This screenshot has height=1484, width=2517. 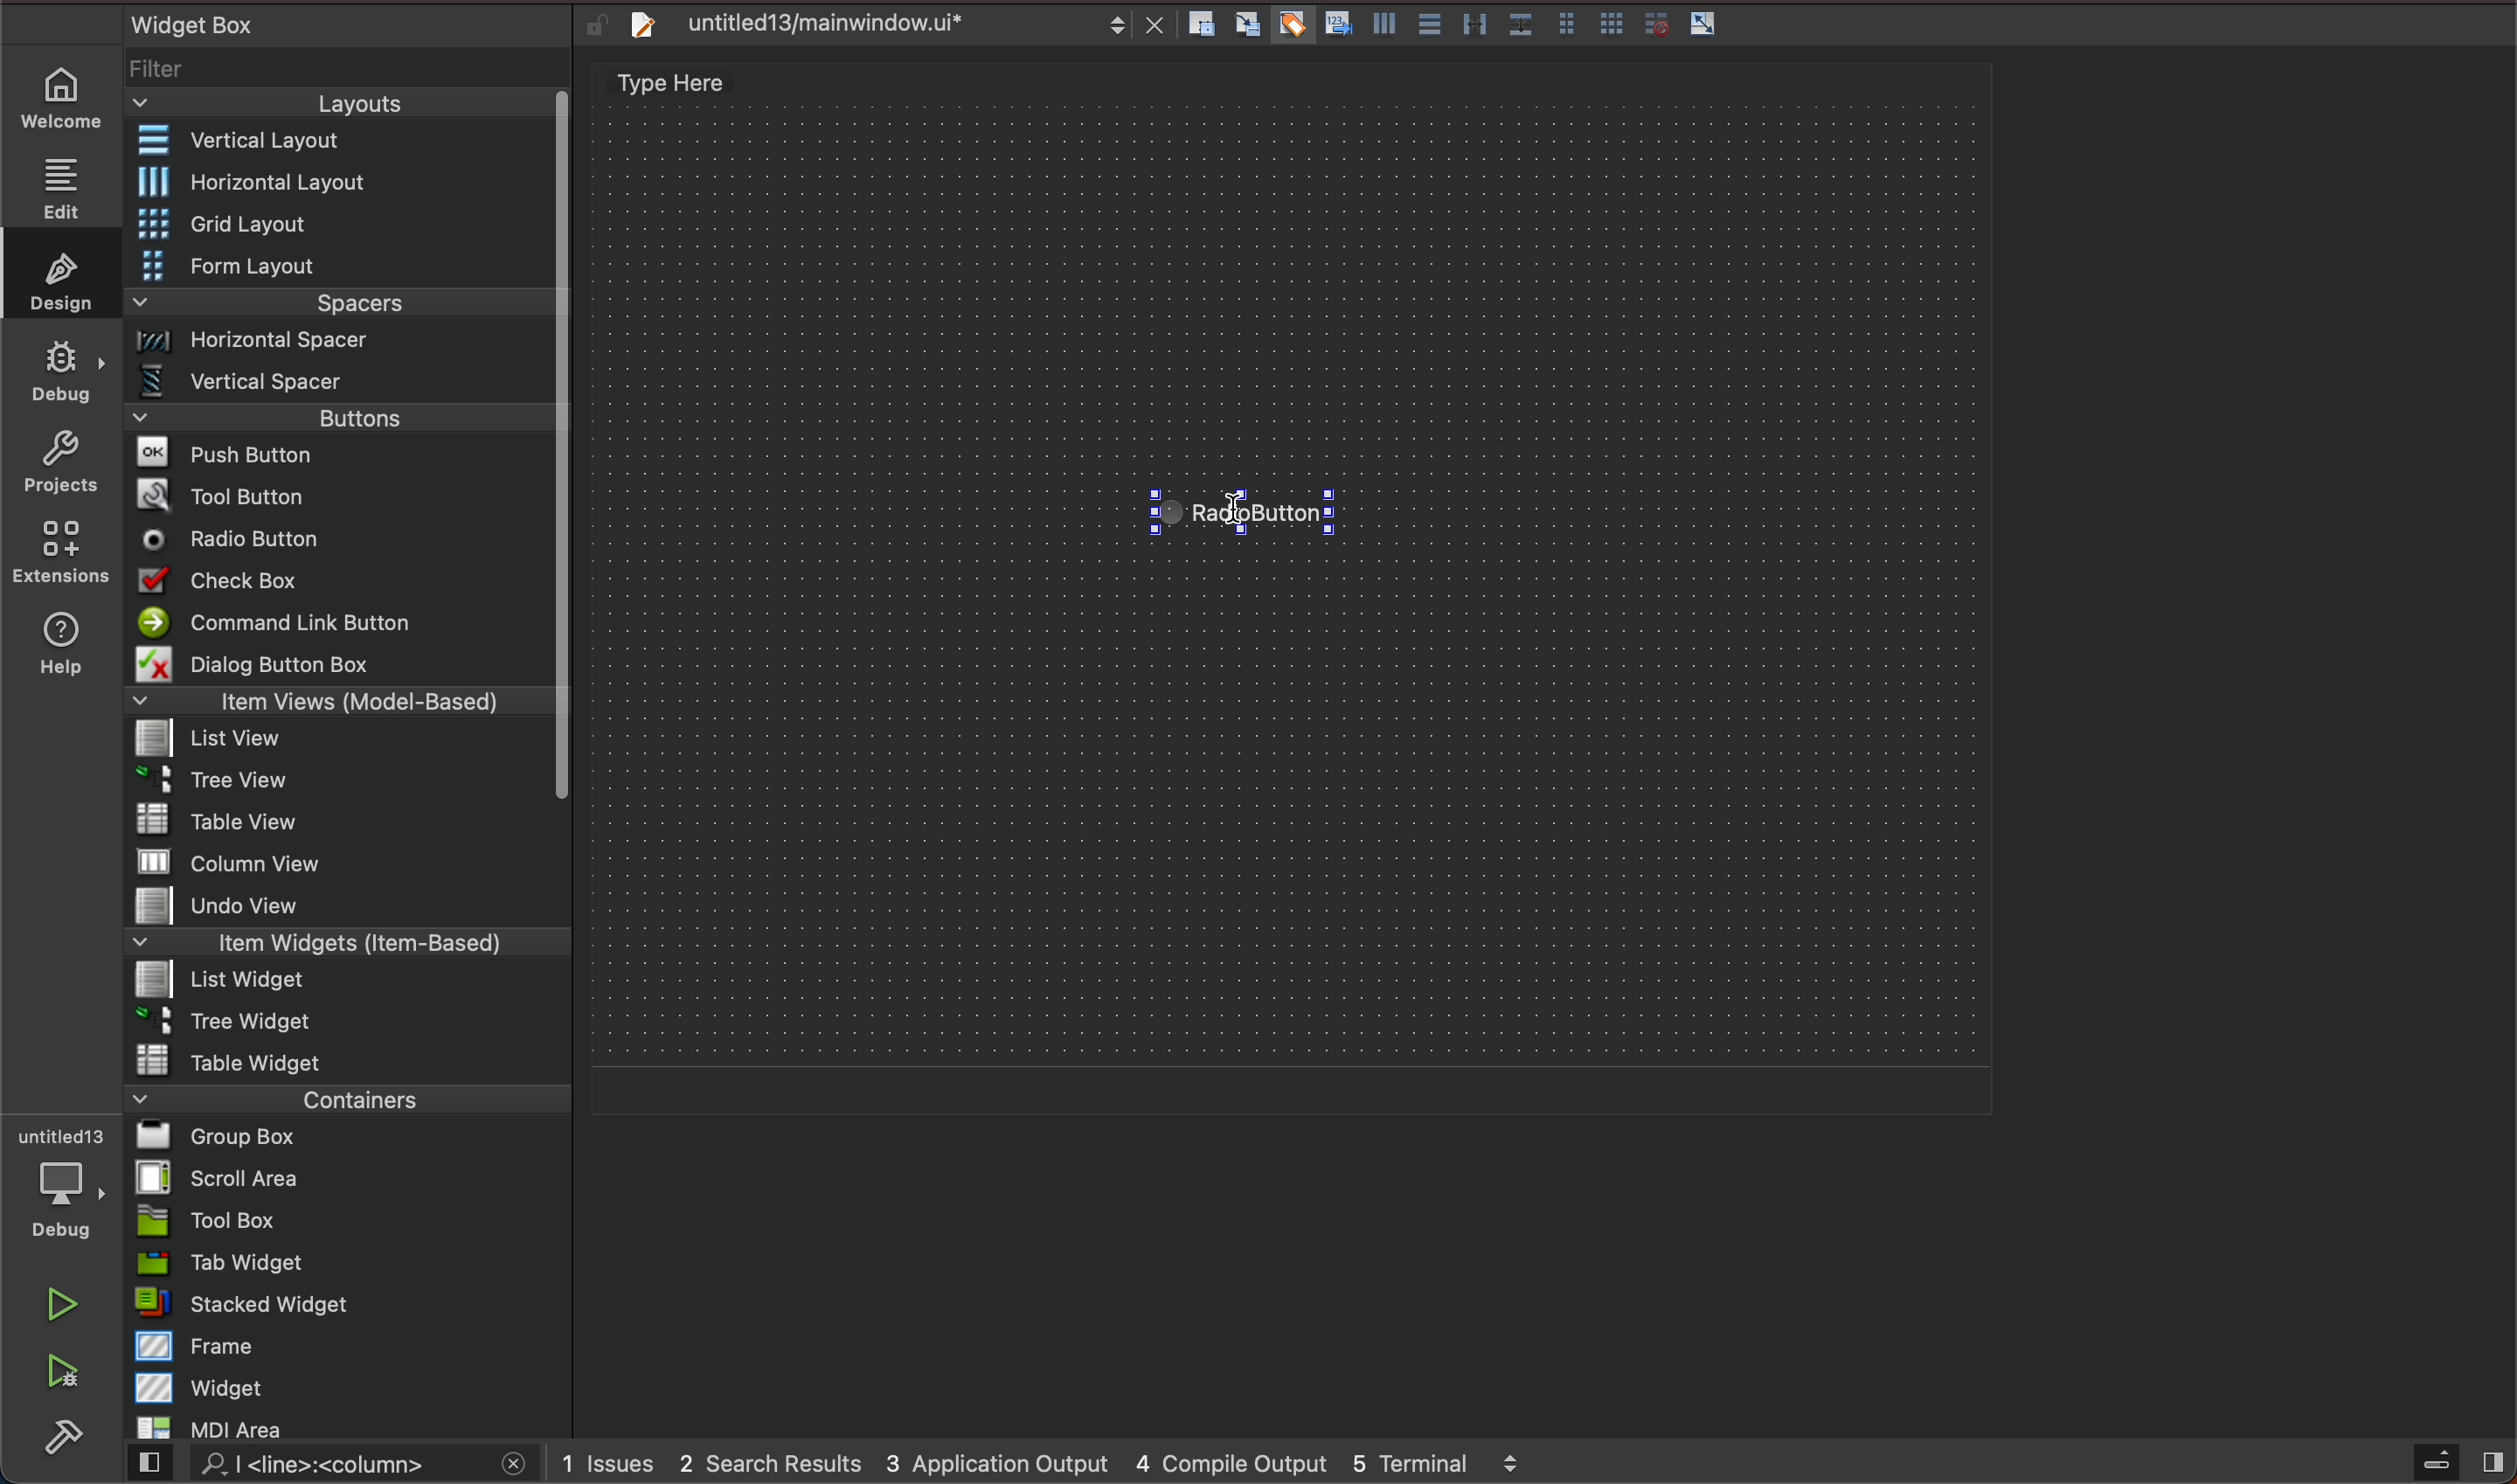 I want to click on frame, so click(x=351, y=1345).